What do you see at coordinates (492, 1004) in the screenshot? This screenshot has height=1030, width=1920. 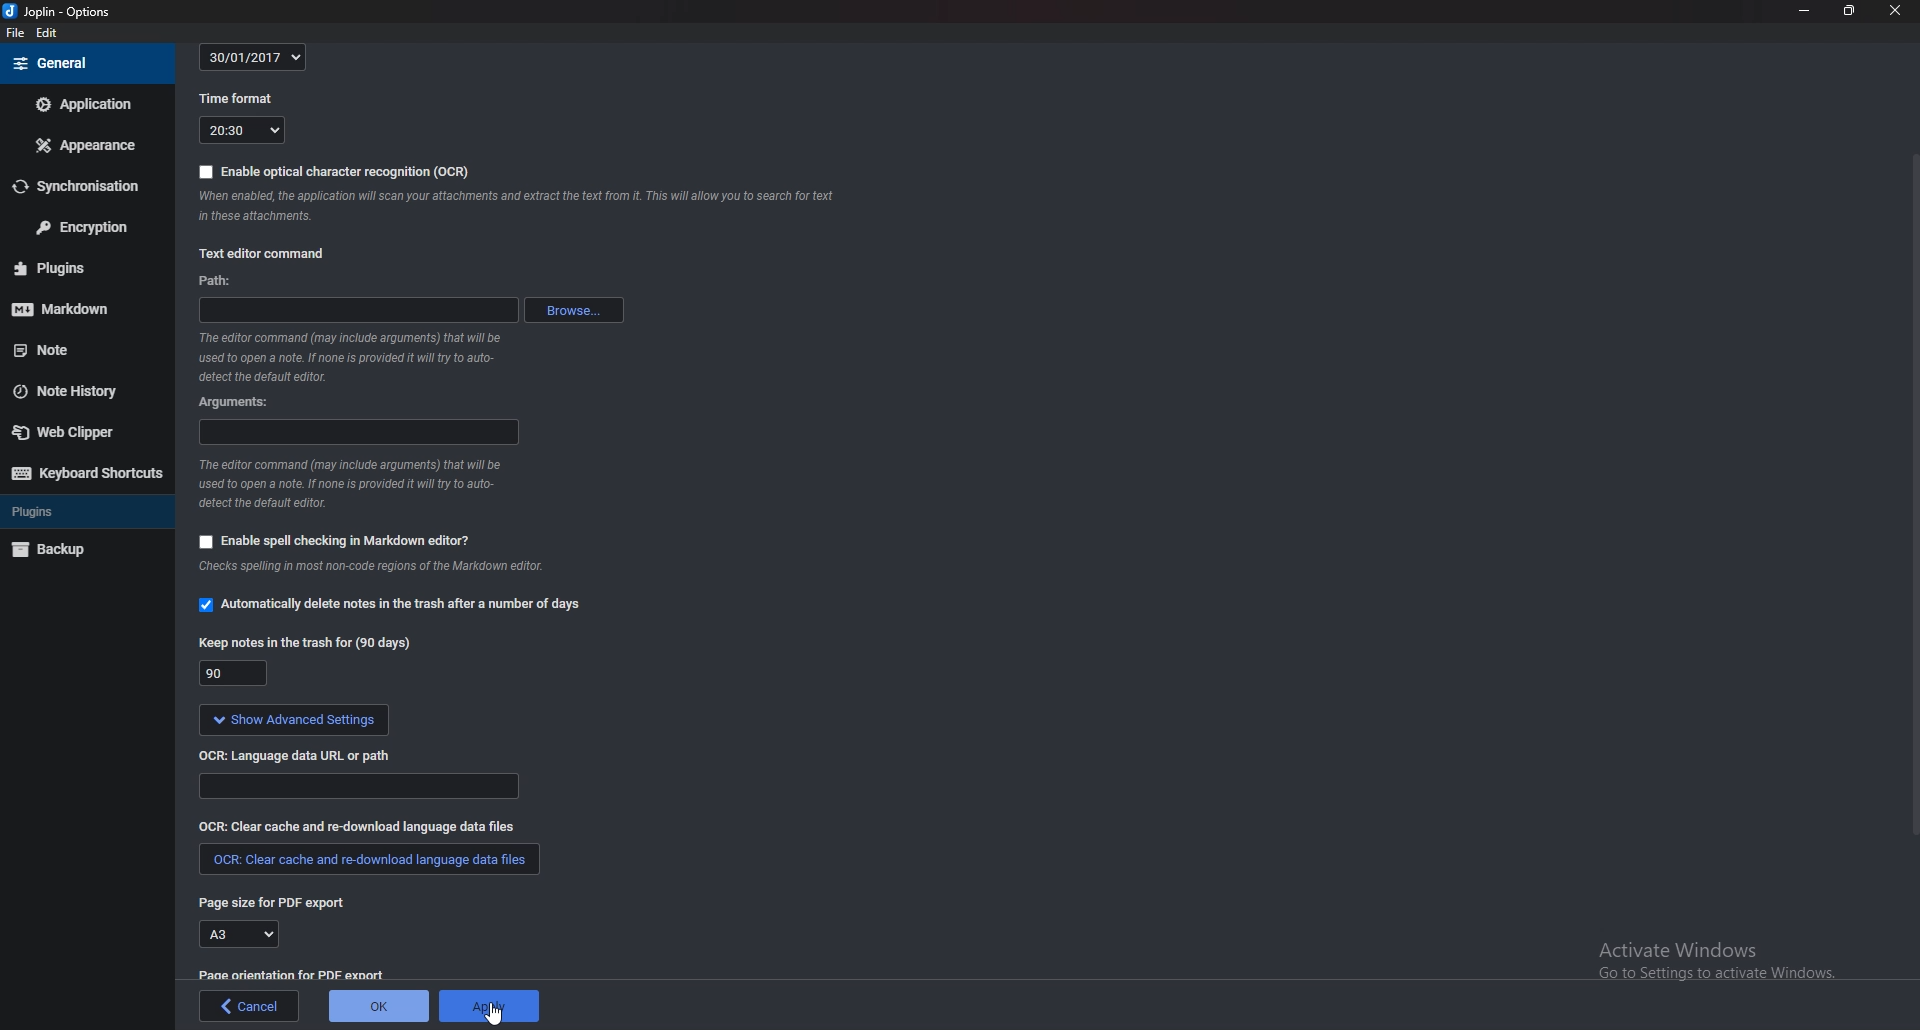 I see `Apply` at bounding box center [492, 1004].